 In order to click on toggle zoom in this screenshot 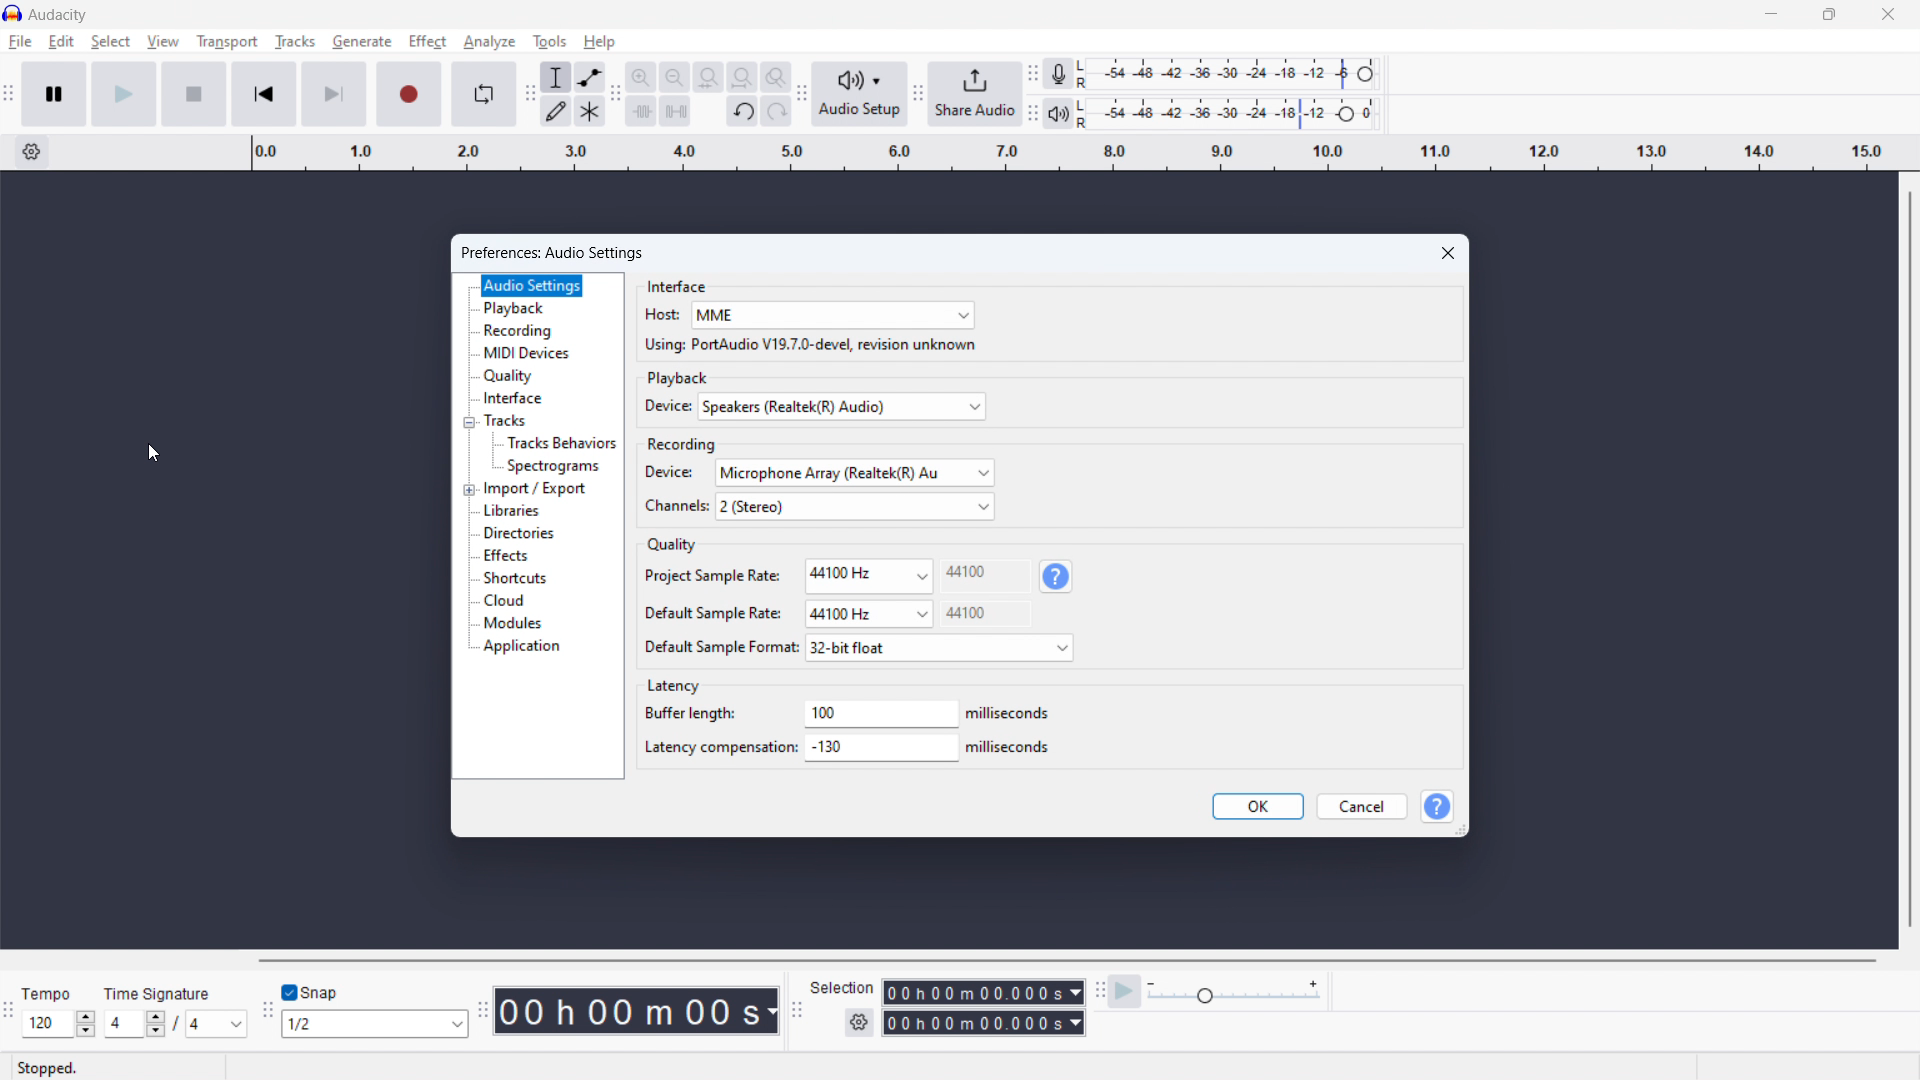, I will do `click(776, 77)`.